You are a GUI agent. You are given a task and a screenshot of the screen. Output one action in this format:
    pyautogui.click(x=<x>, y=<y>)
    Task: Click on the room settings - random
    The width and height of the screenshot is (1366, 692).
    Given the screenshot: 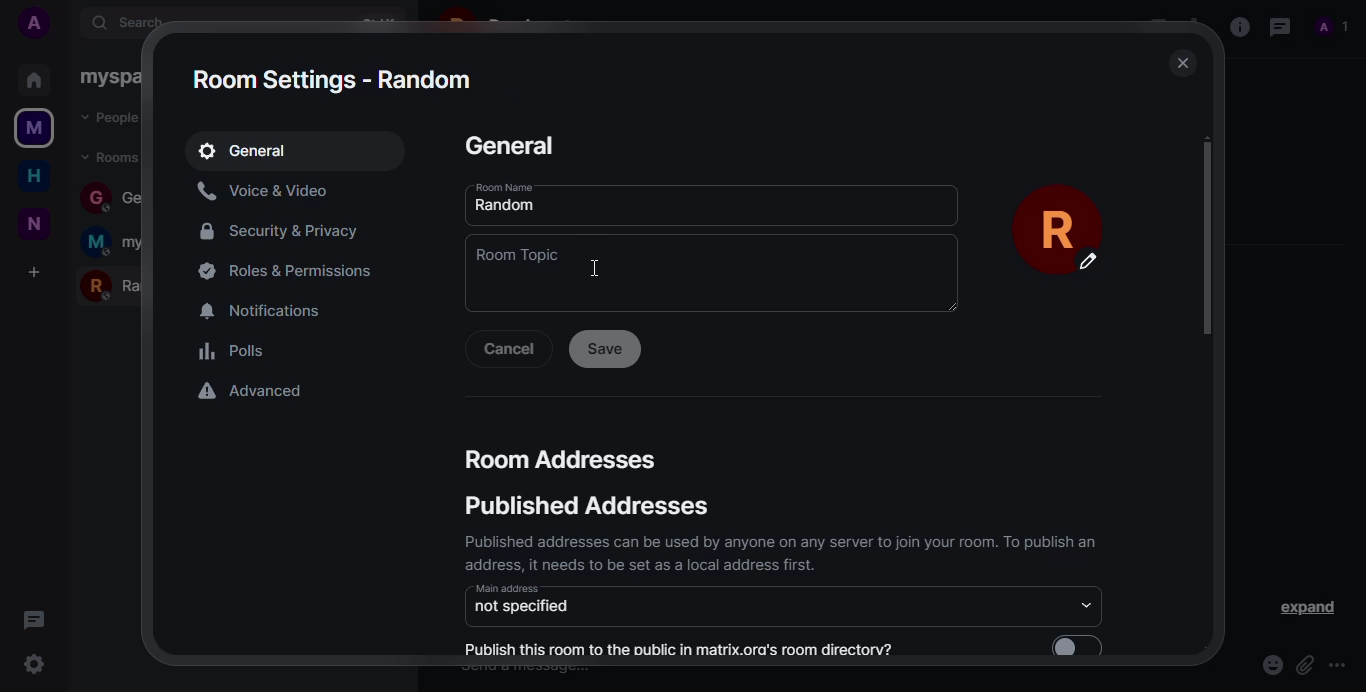 What is the action you would take?
    pyautogui.click(x=339, y=81)
    